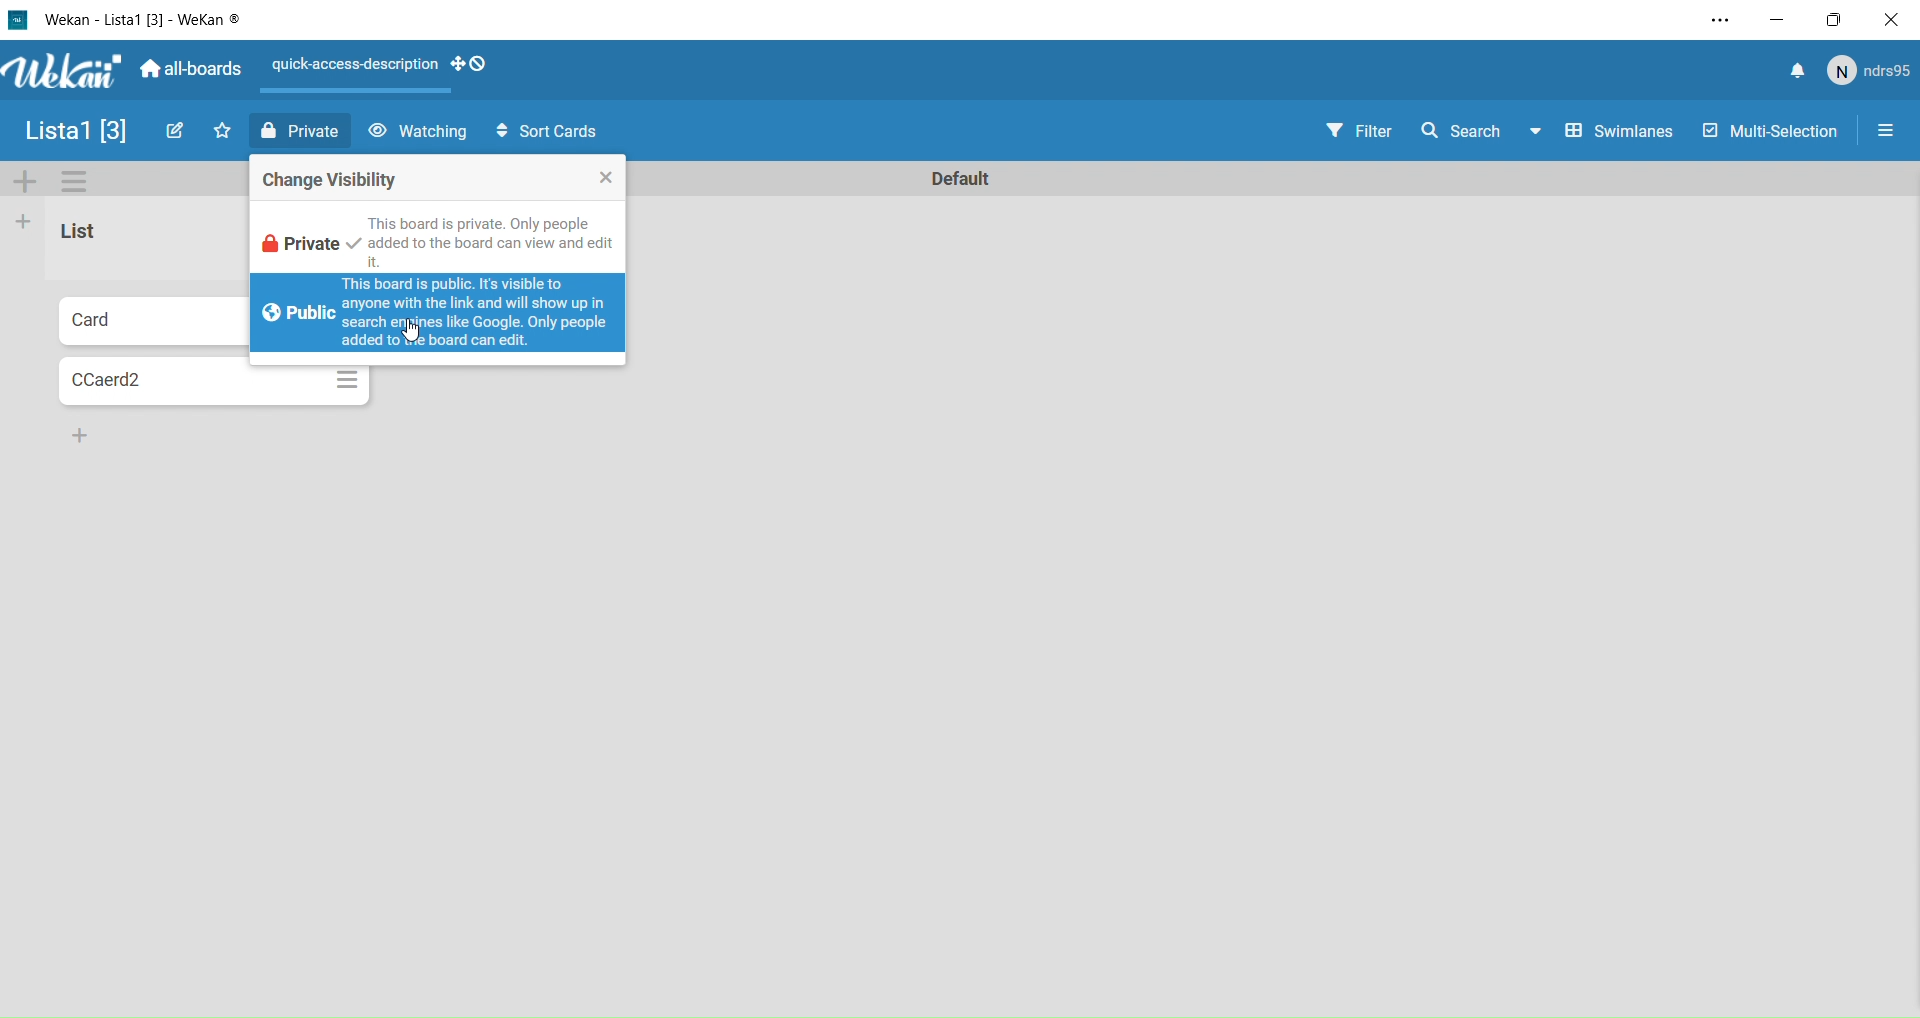 This screenshot has height=1018, width=1920. I want to click on Wekan Logo, so click(56, 73).